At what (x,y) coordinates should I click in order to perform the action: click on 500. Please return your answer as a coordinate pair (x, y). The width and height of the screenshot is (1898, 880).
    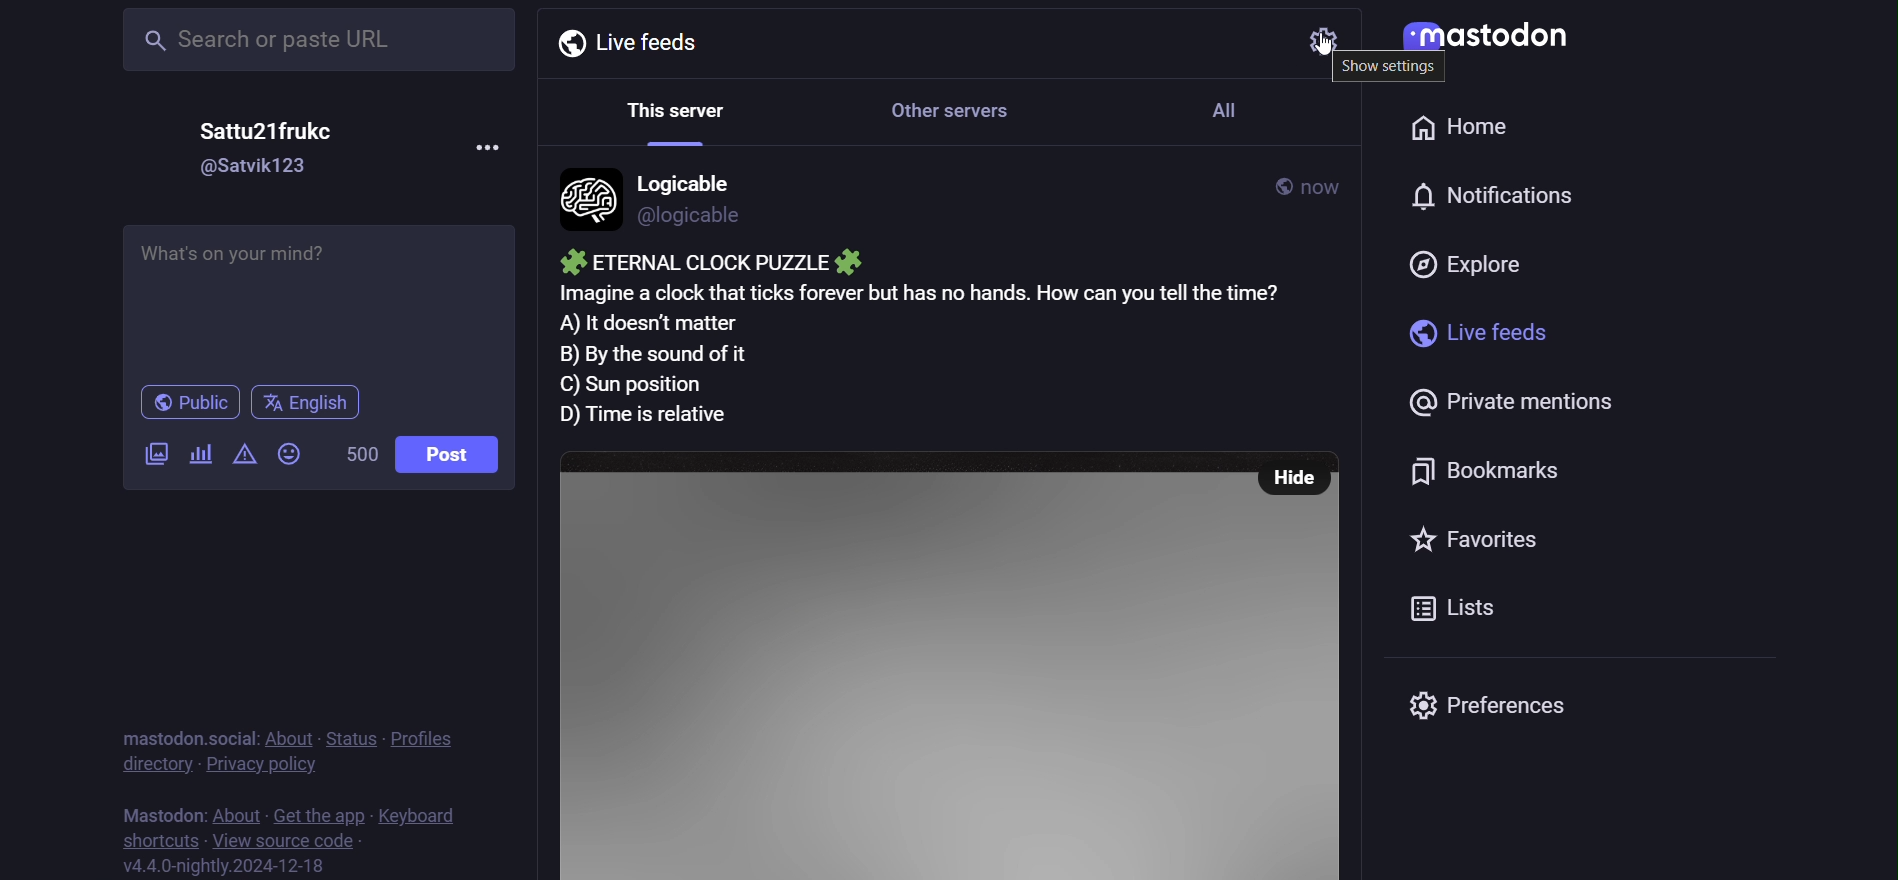
    Looking at the image, I should click on (357, 453).